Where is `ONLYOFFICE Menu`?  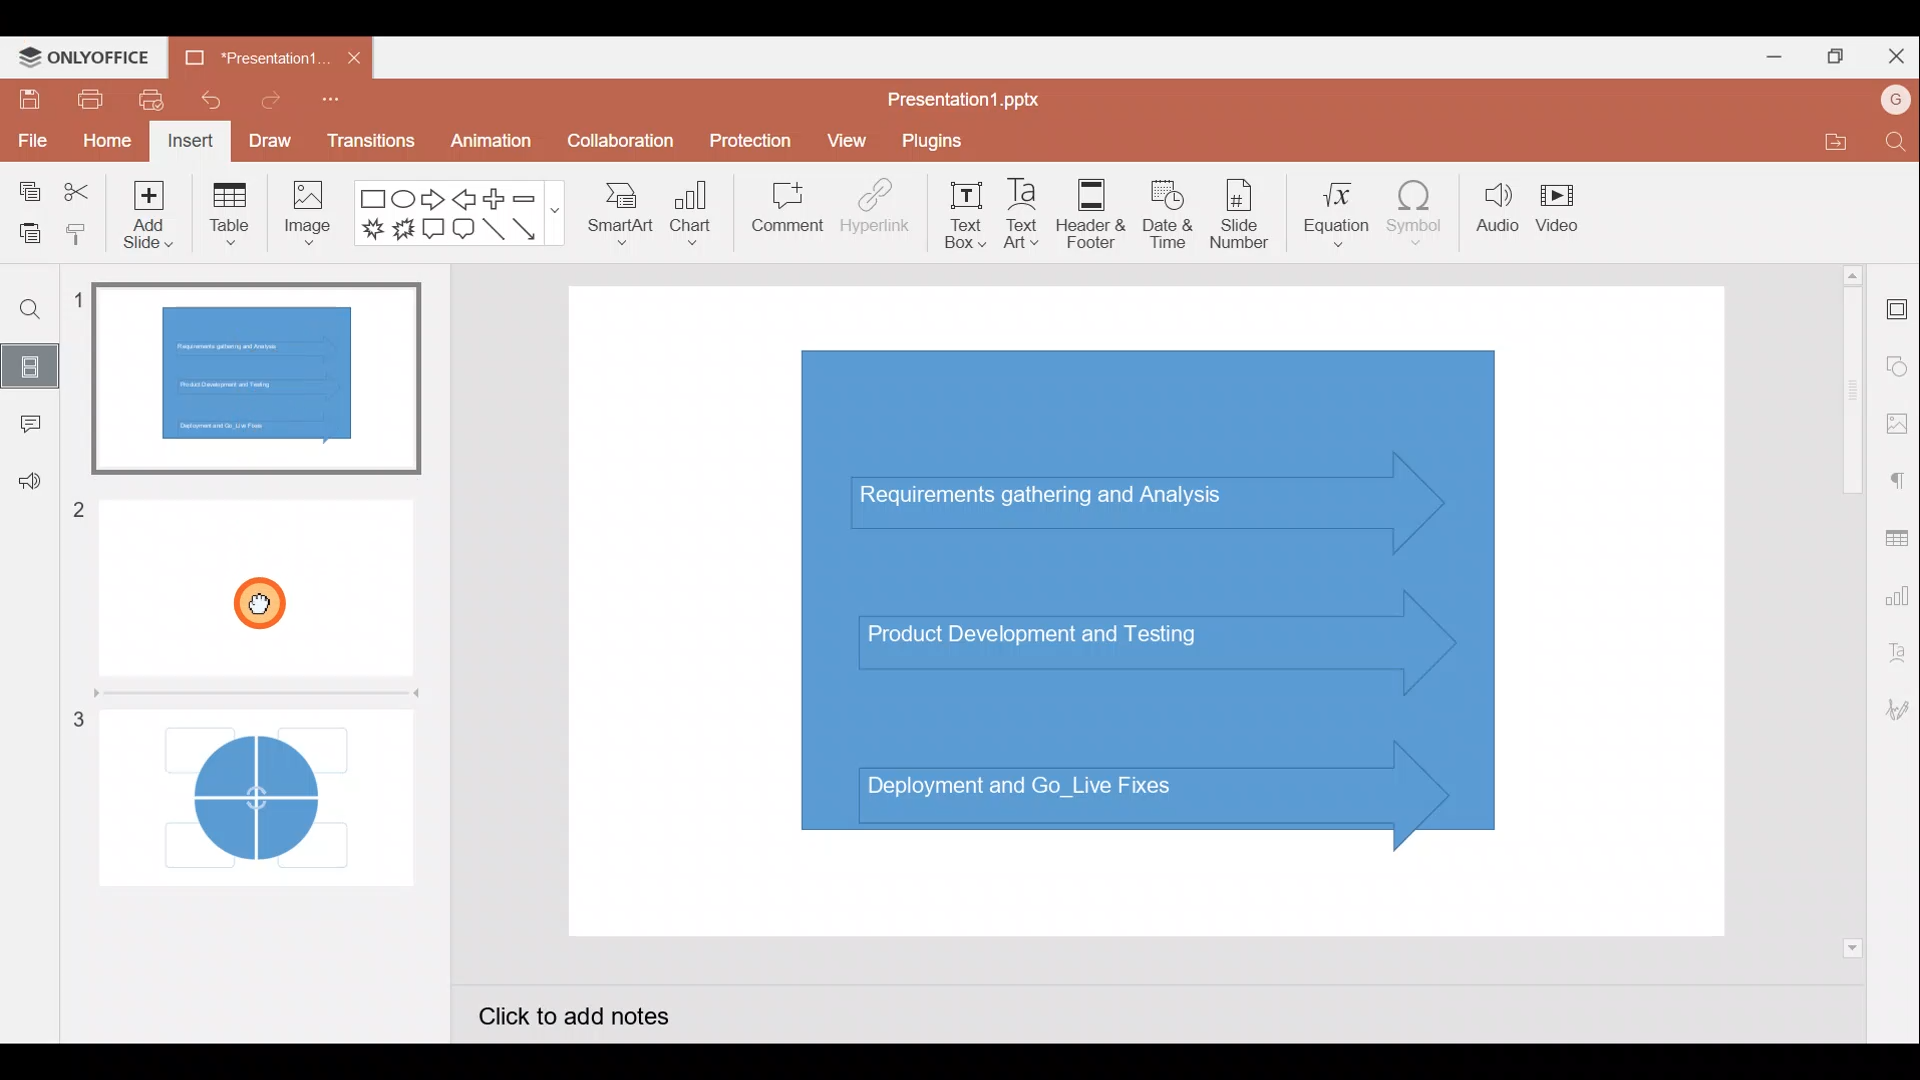
ONLYOFFICE Menu is located at coordinates (95, 58).